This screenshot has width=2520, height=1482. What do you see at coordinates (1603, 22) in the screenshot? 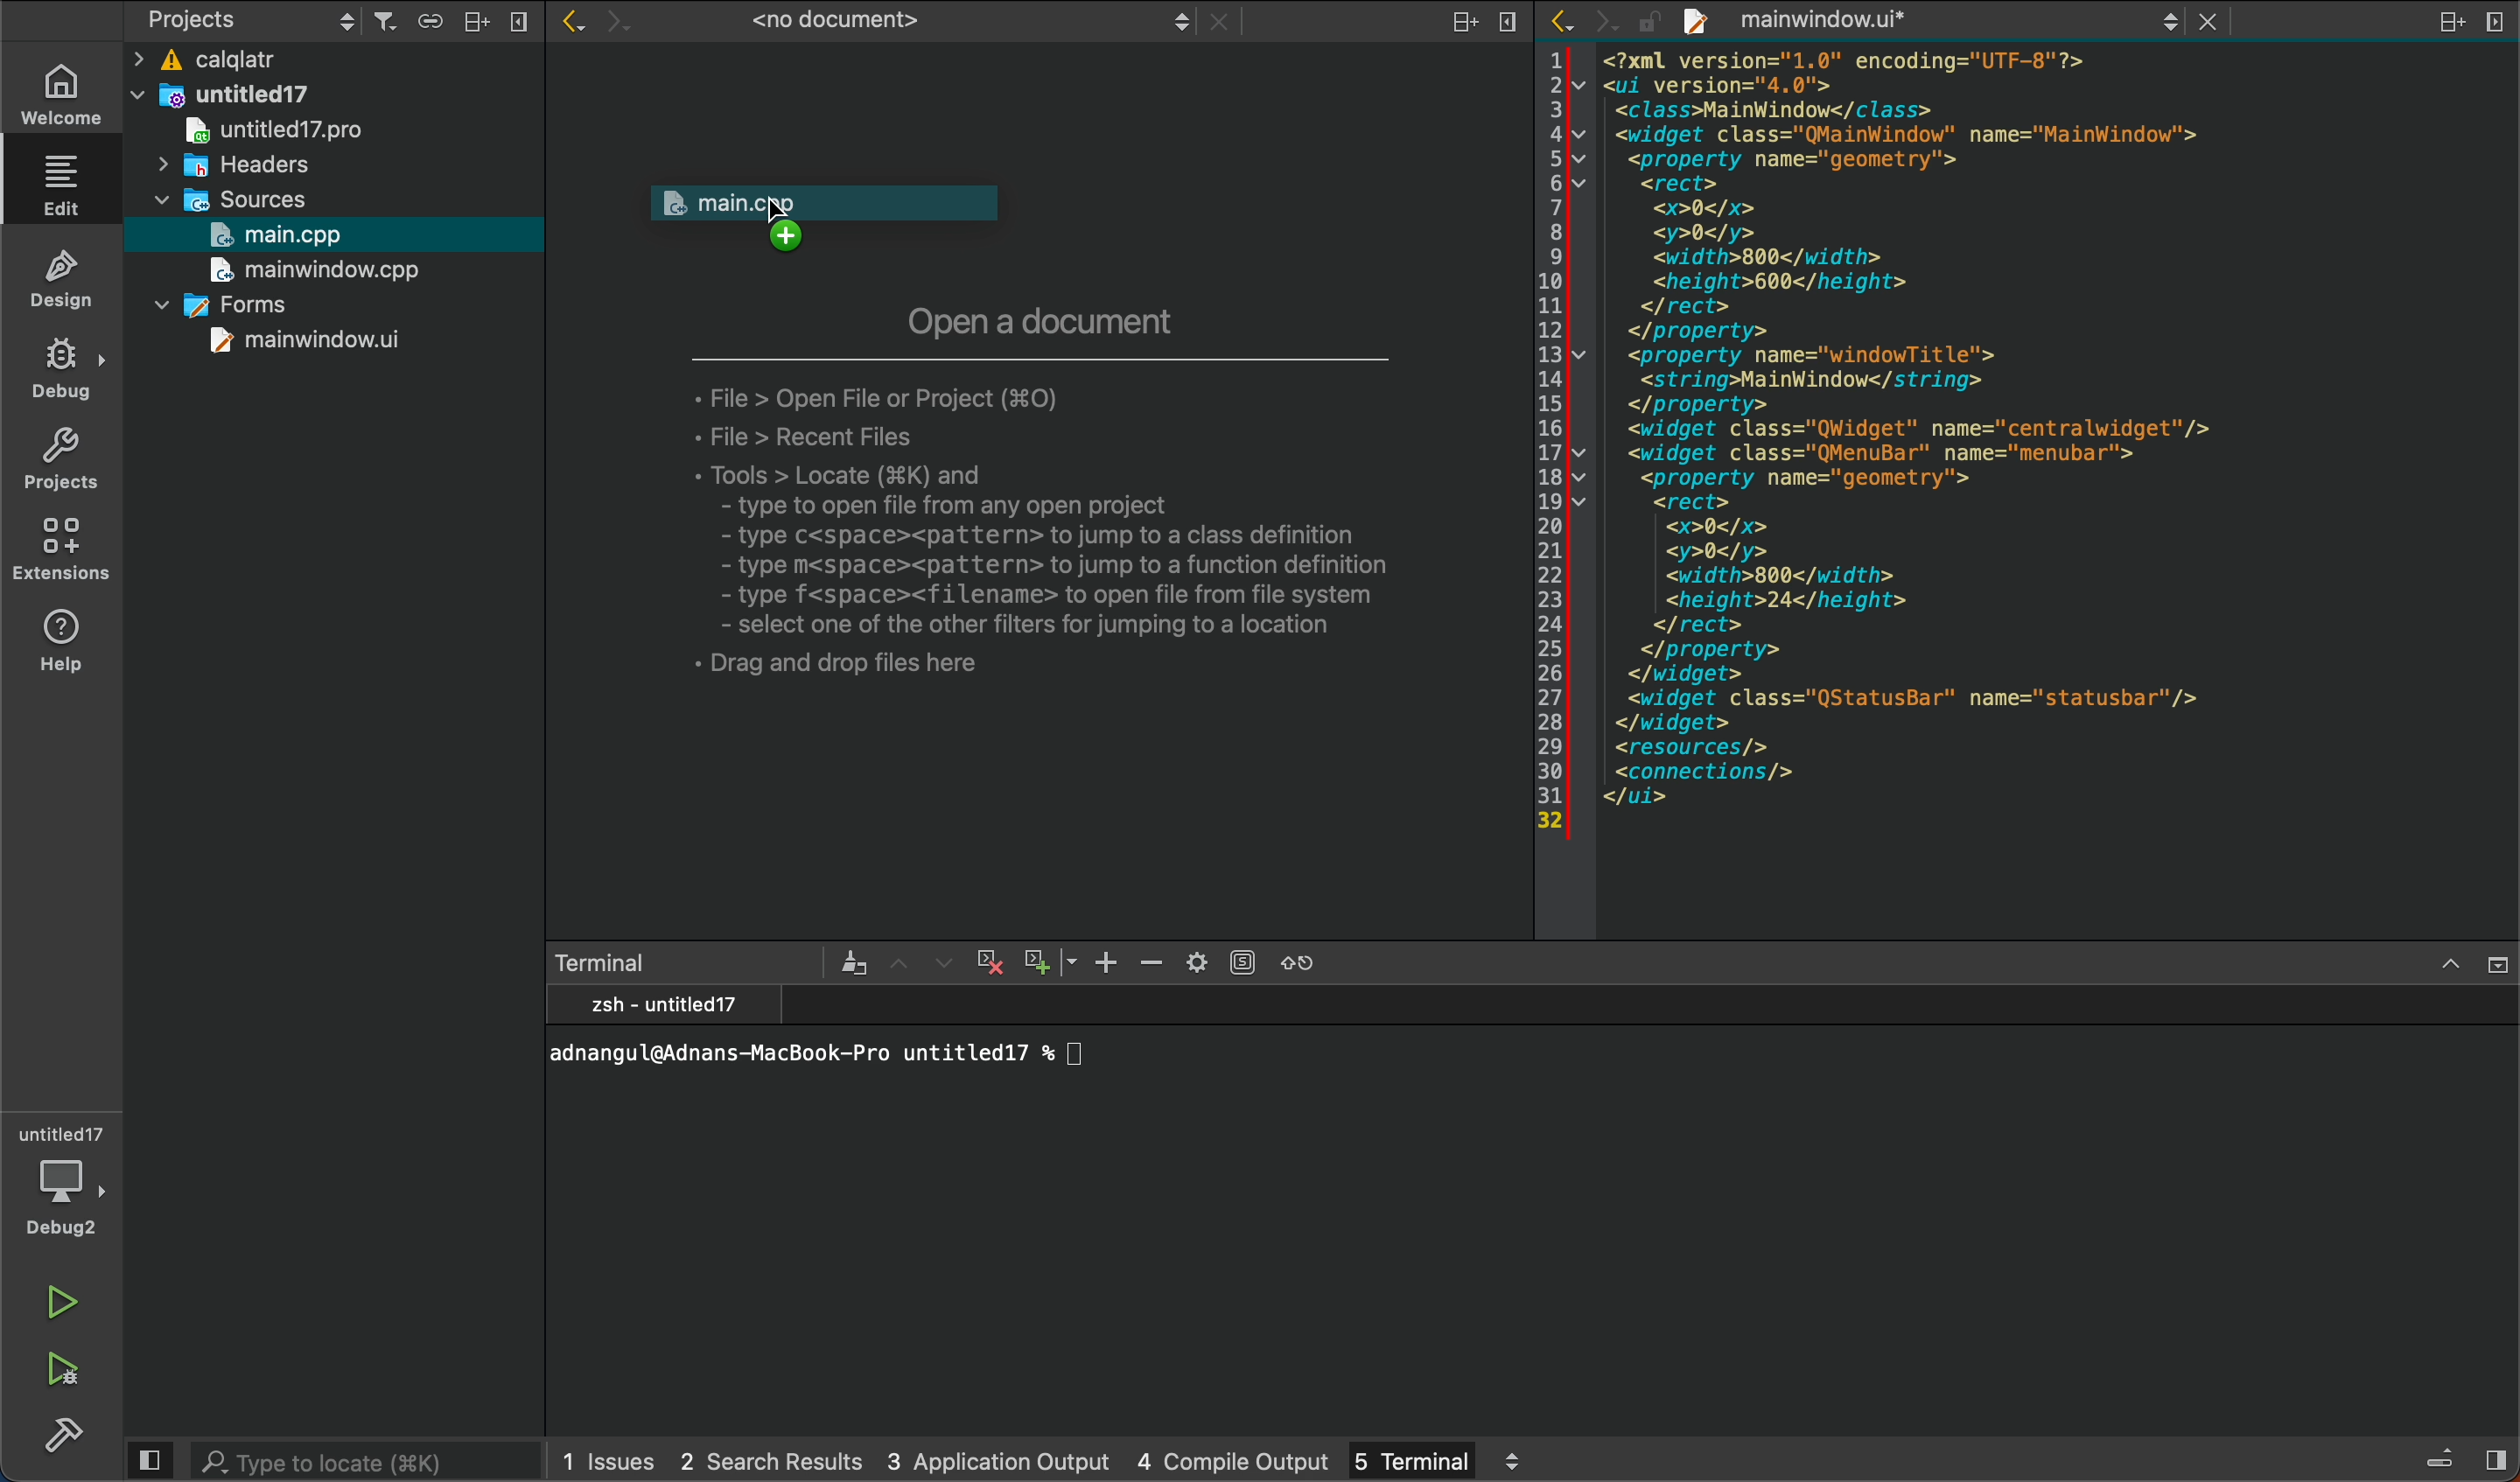
I see `go forward` at bounding box center [1603, 22].